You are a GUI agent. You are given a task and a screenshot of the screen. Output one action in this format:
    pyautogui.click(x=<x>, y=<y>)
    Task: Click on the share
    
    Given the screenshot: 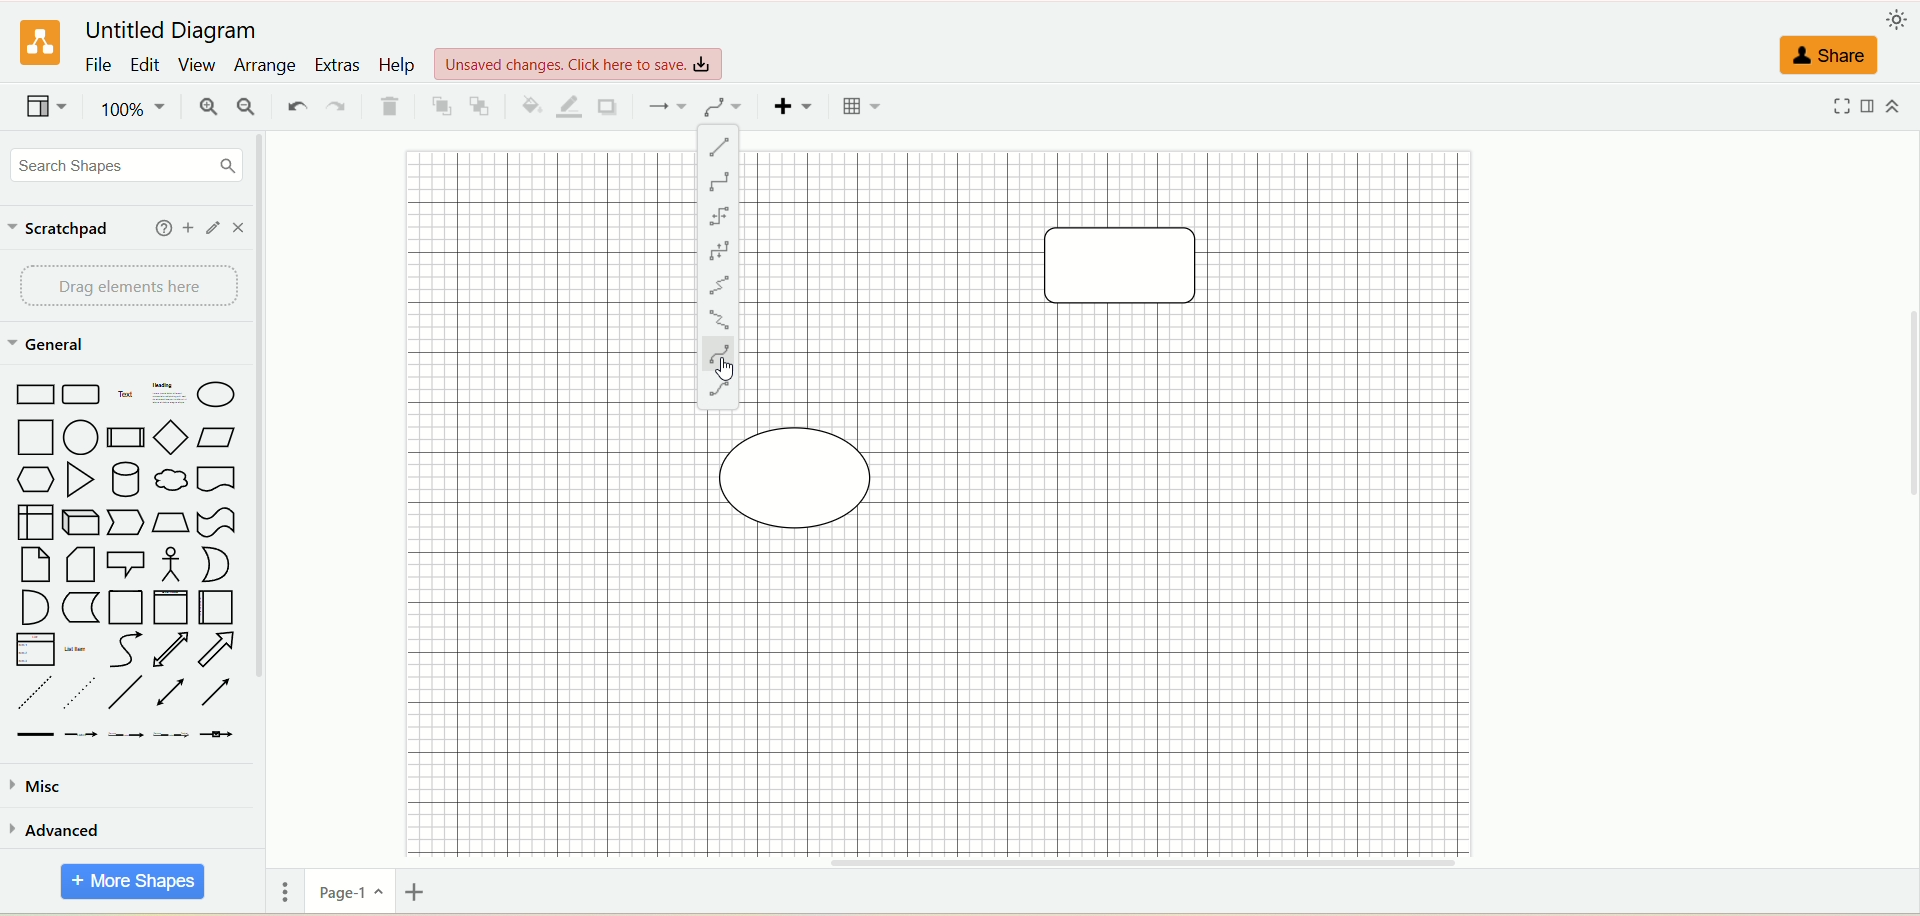 What is the action you would take?
    pyautogui.click(x=1831, y=52)
    